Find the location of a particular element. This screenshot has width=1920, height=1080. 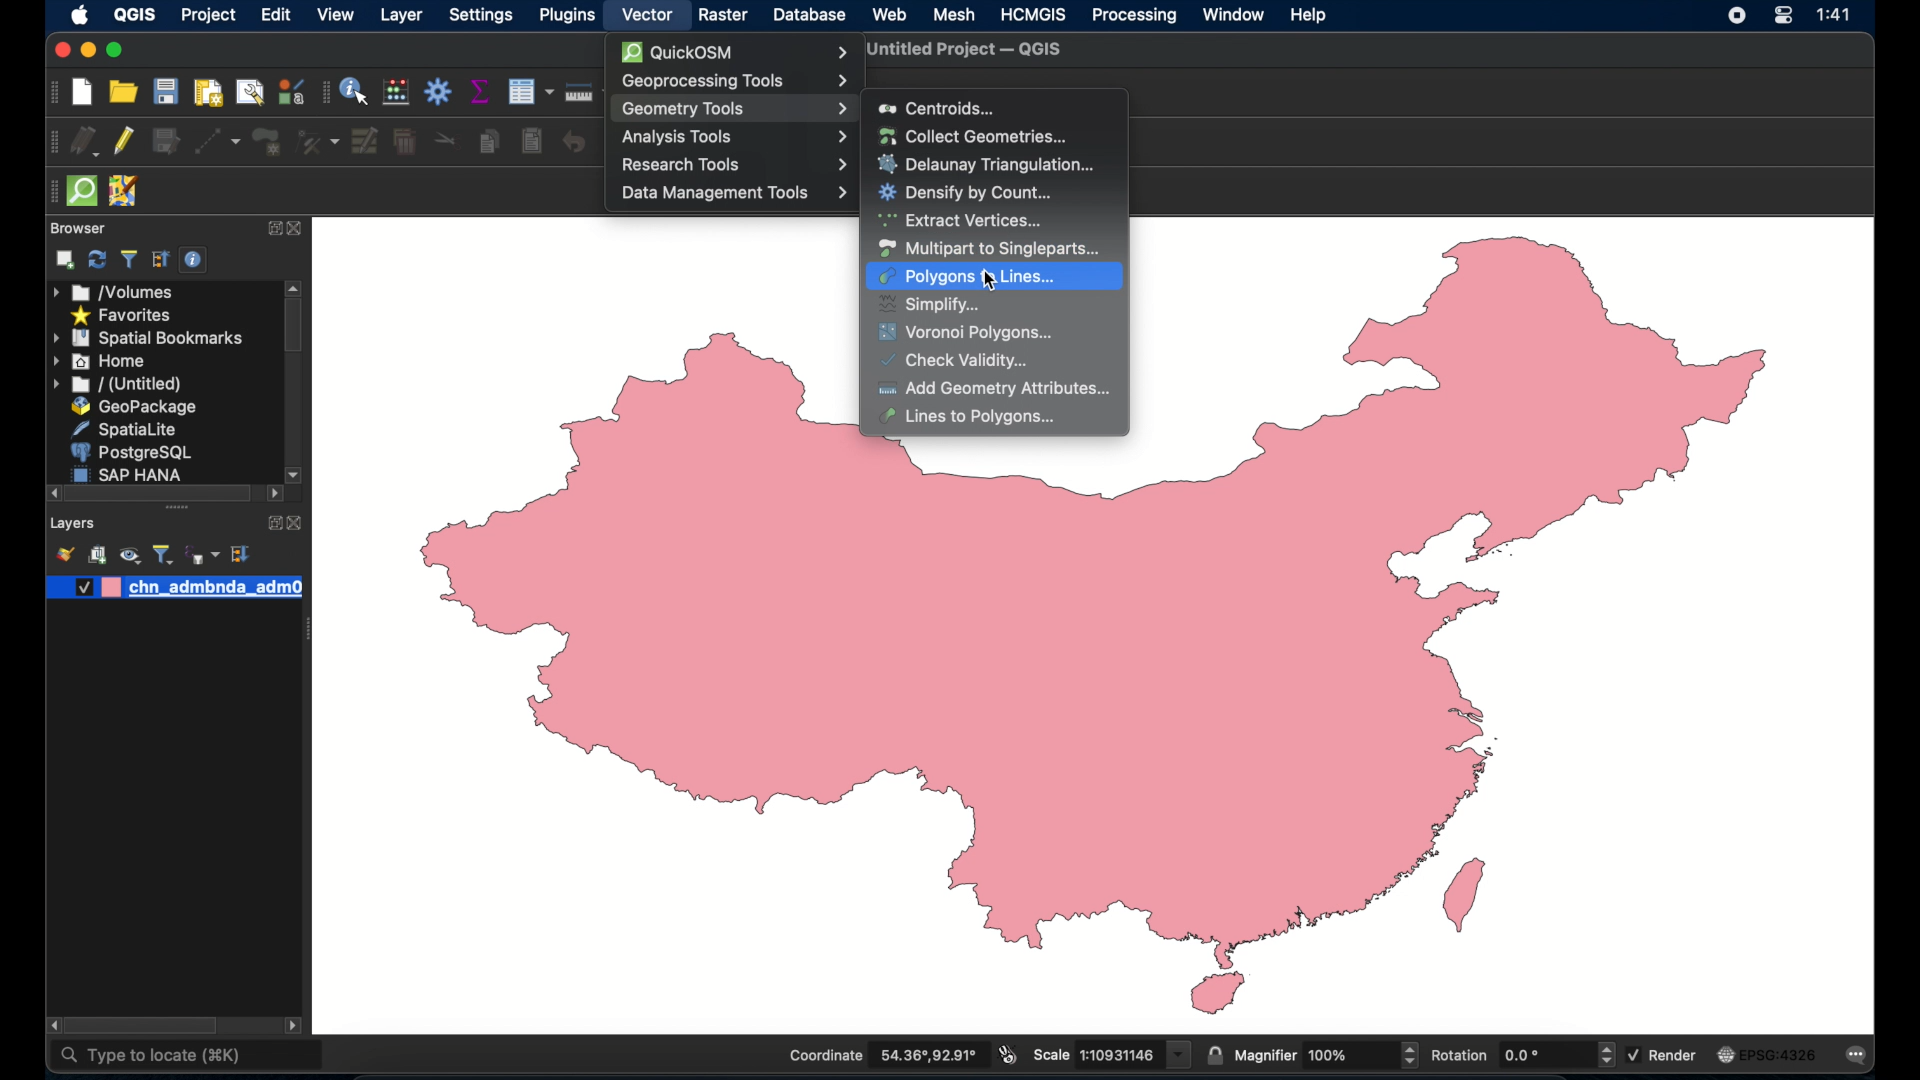

layers is located at coordinates (72, 525).